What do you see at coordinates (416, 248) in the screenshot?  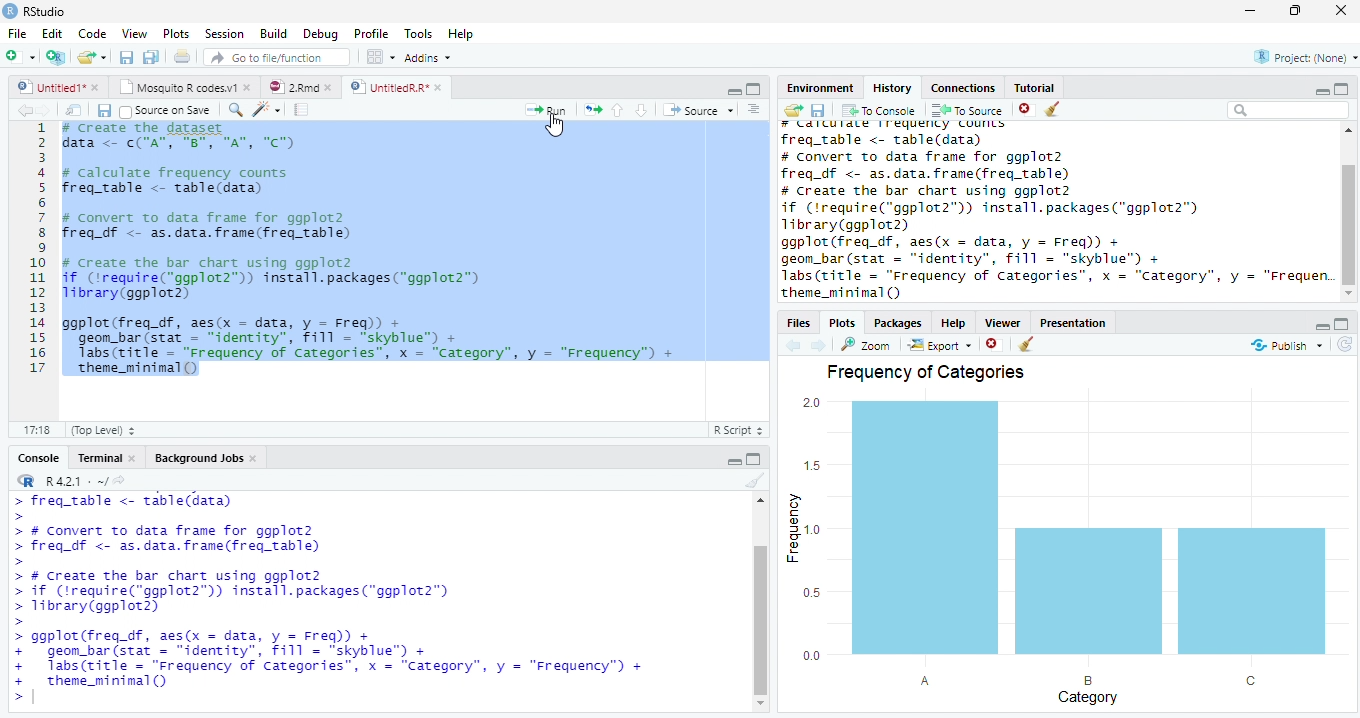 I see `Create the dataset data <- c("a", "8", "A", "¢")calculate frequency countsreq_table <- table(data)Convert to data frame for ggplot2req_df <- as. data. frame(freq_table)Create the bar chart using ggplot2f (irequire(“ggplot2”)) install.packages(“ggplot2”)ibrary(ggplot2)gplot(freq df, aes(x = data, y = Freq) +geom_bar (stat = “identity”, fill = "skyblue") +labs (title = "Frequency of Categories”, x = “Category”, y = Frequency”) +theme_minimal 0]` at bounding box center [416, 248].